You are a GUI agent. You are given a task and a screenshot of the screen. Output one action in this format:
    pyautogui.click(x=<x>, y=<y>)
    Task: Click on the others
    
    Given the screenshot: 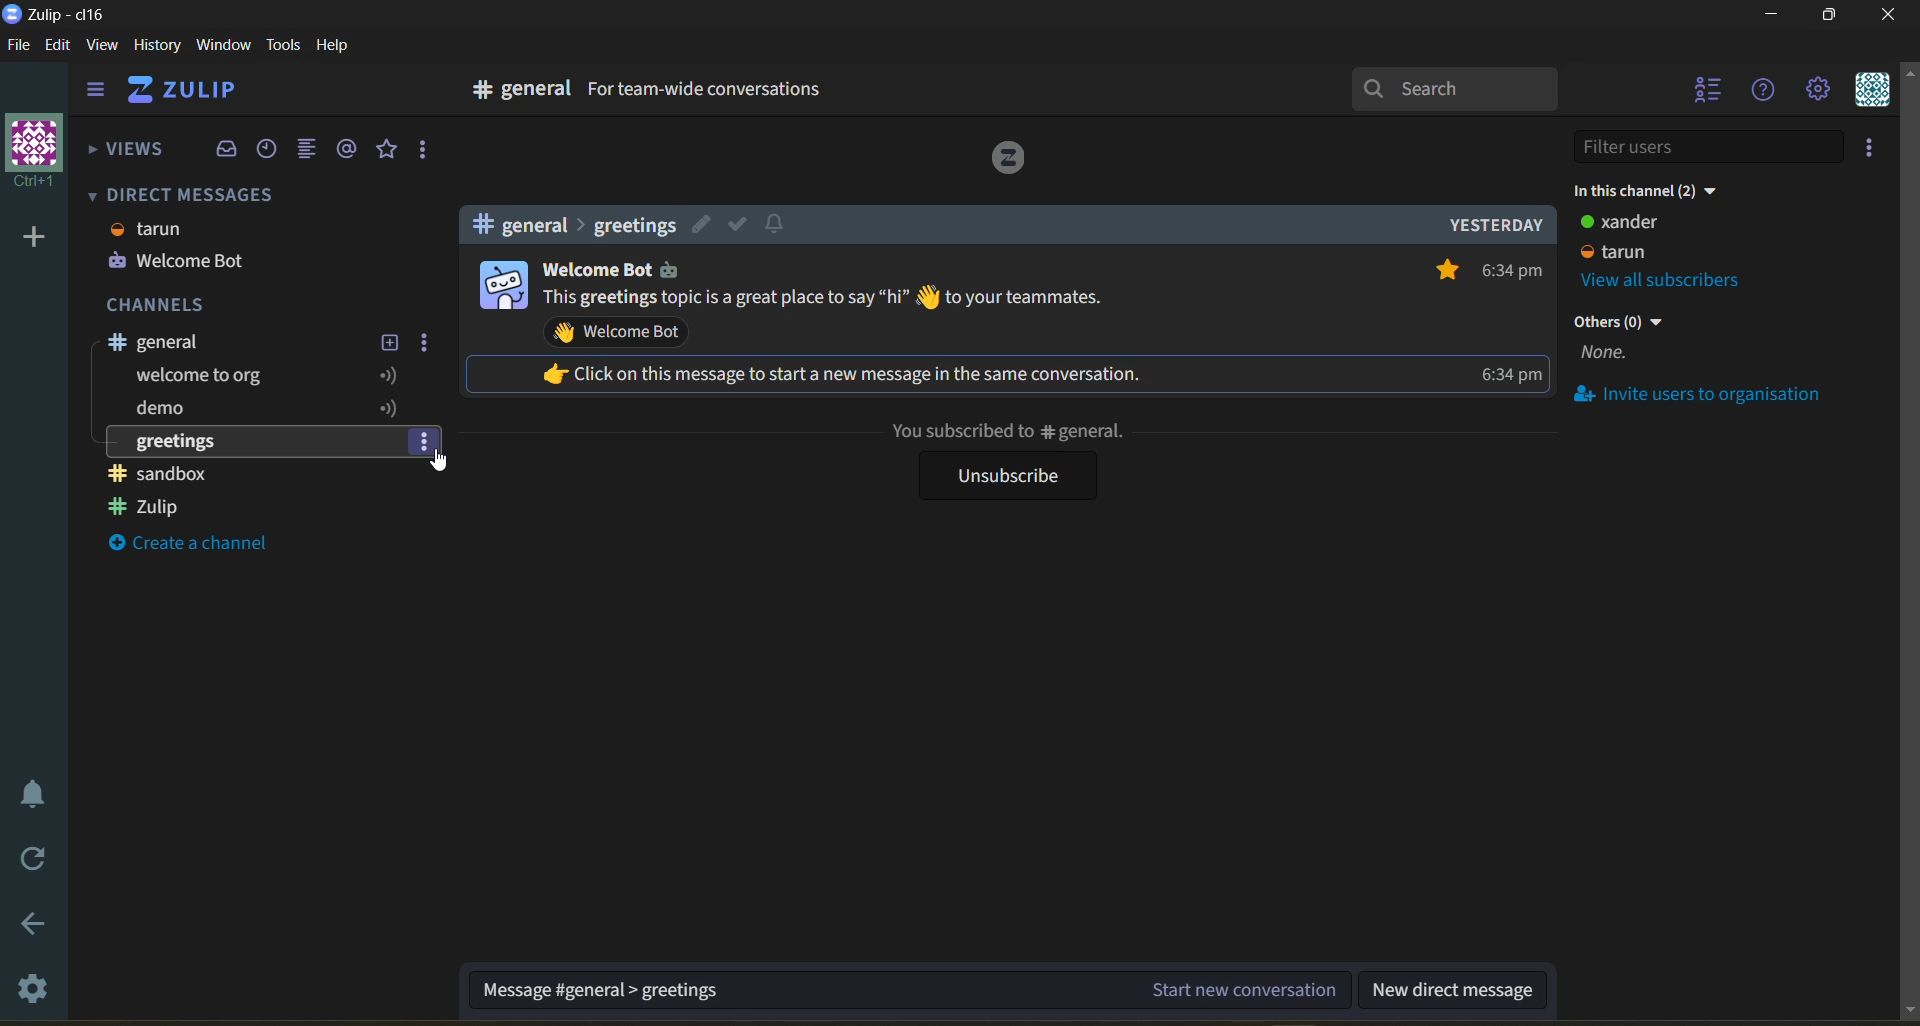 What is the action you would take?
    pyautogui.click(x=1621, y=341)
    